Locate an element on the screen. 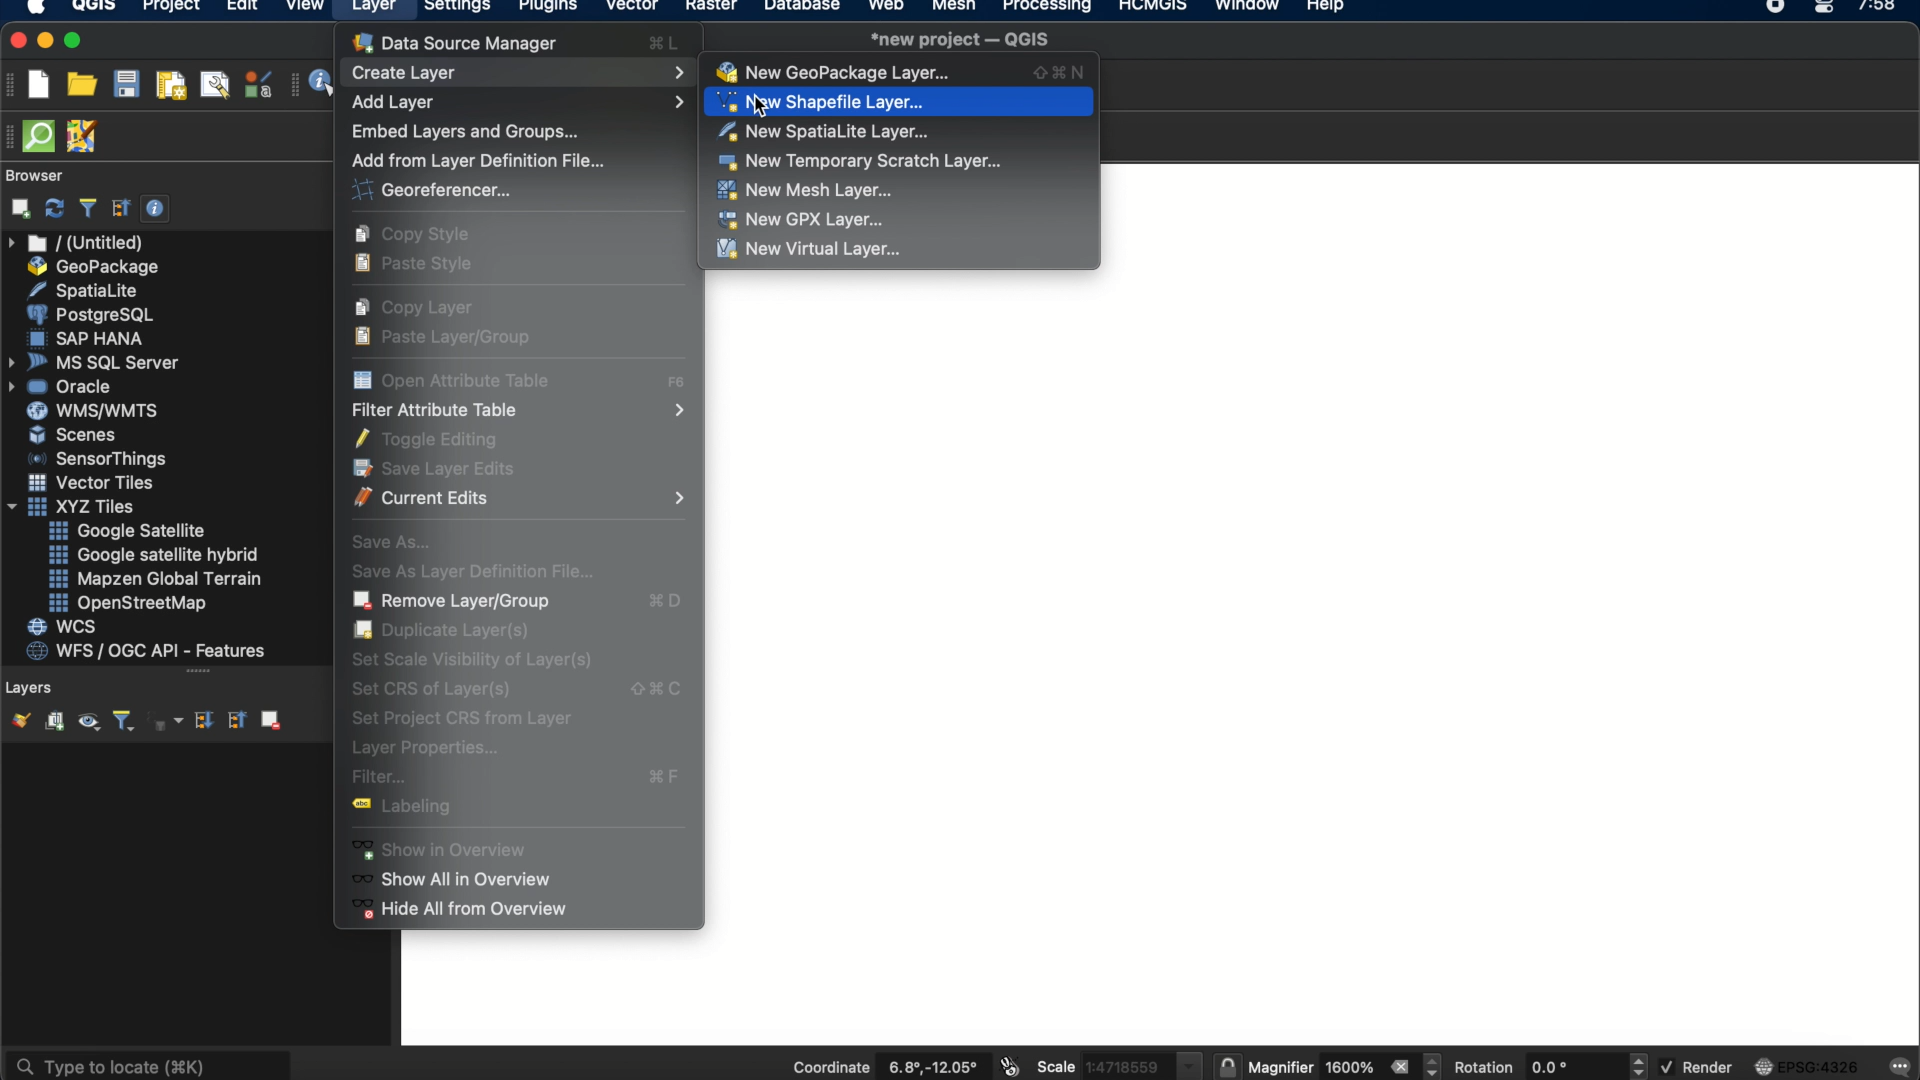 The width and height of the screenshot is (1920, 1080). identify features is located at coordinates (317, 84).